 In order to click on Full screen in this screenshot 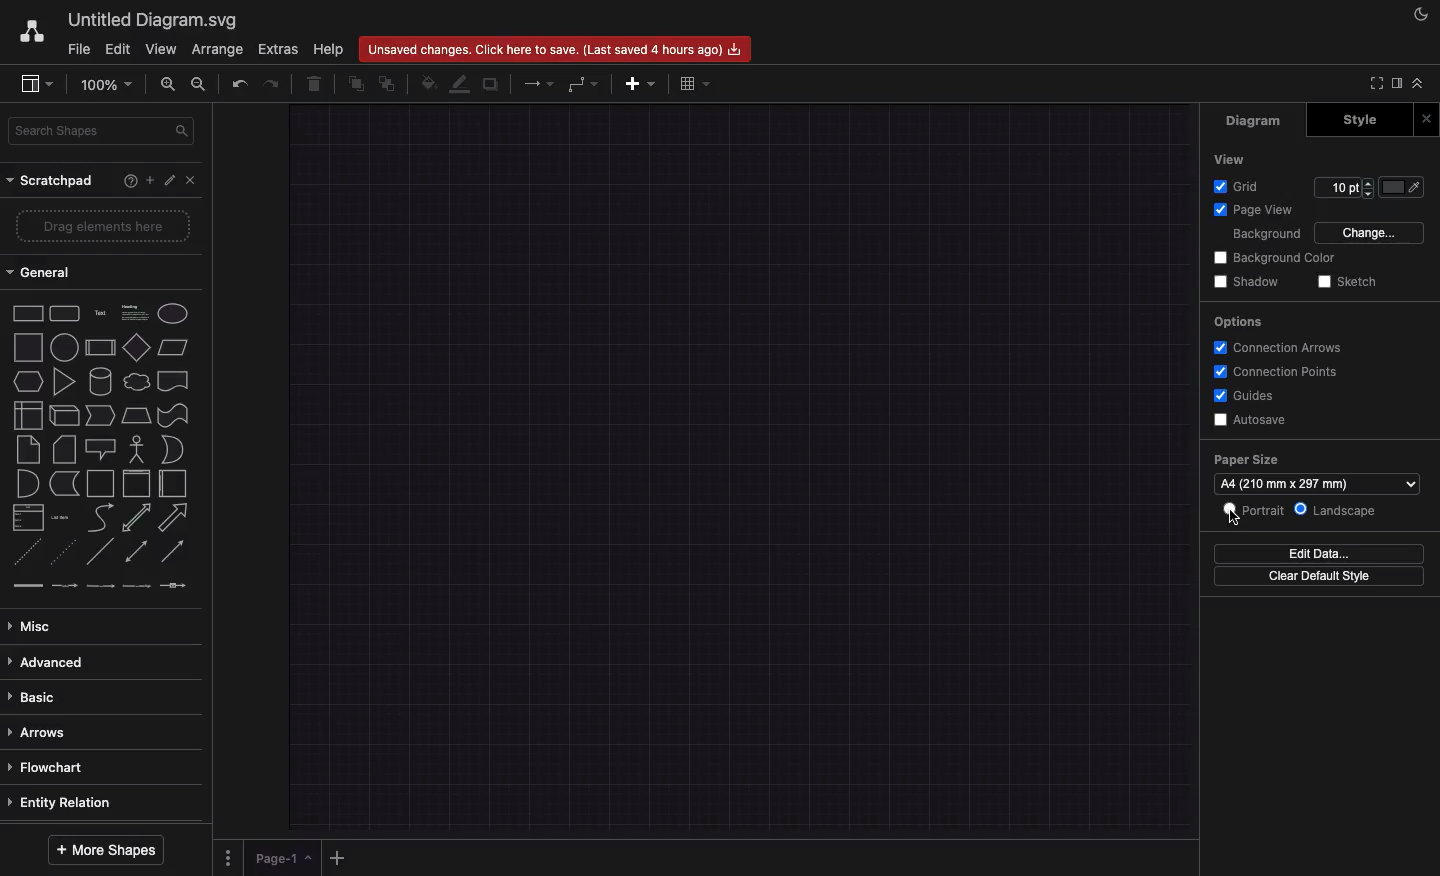, I will do `click(1379, 83)`.